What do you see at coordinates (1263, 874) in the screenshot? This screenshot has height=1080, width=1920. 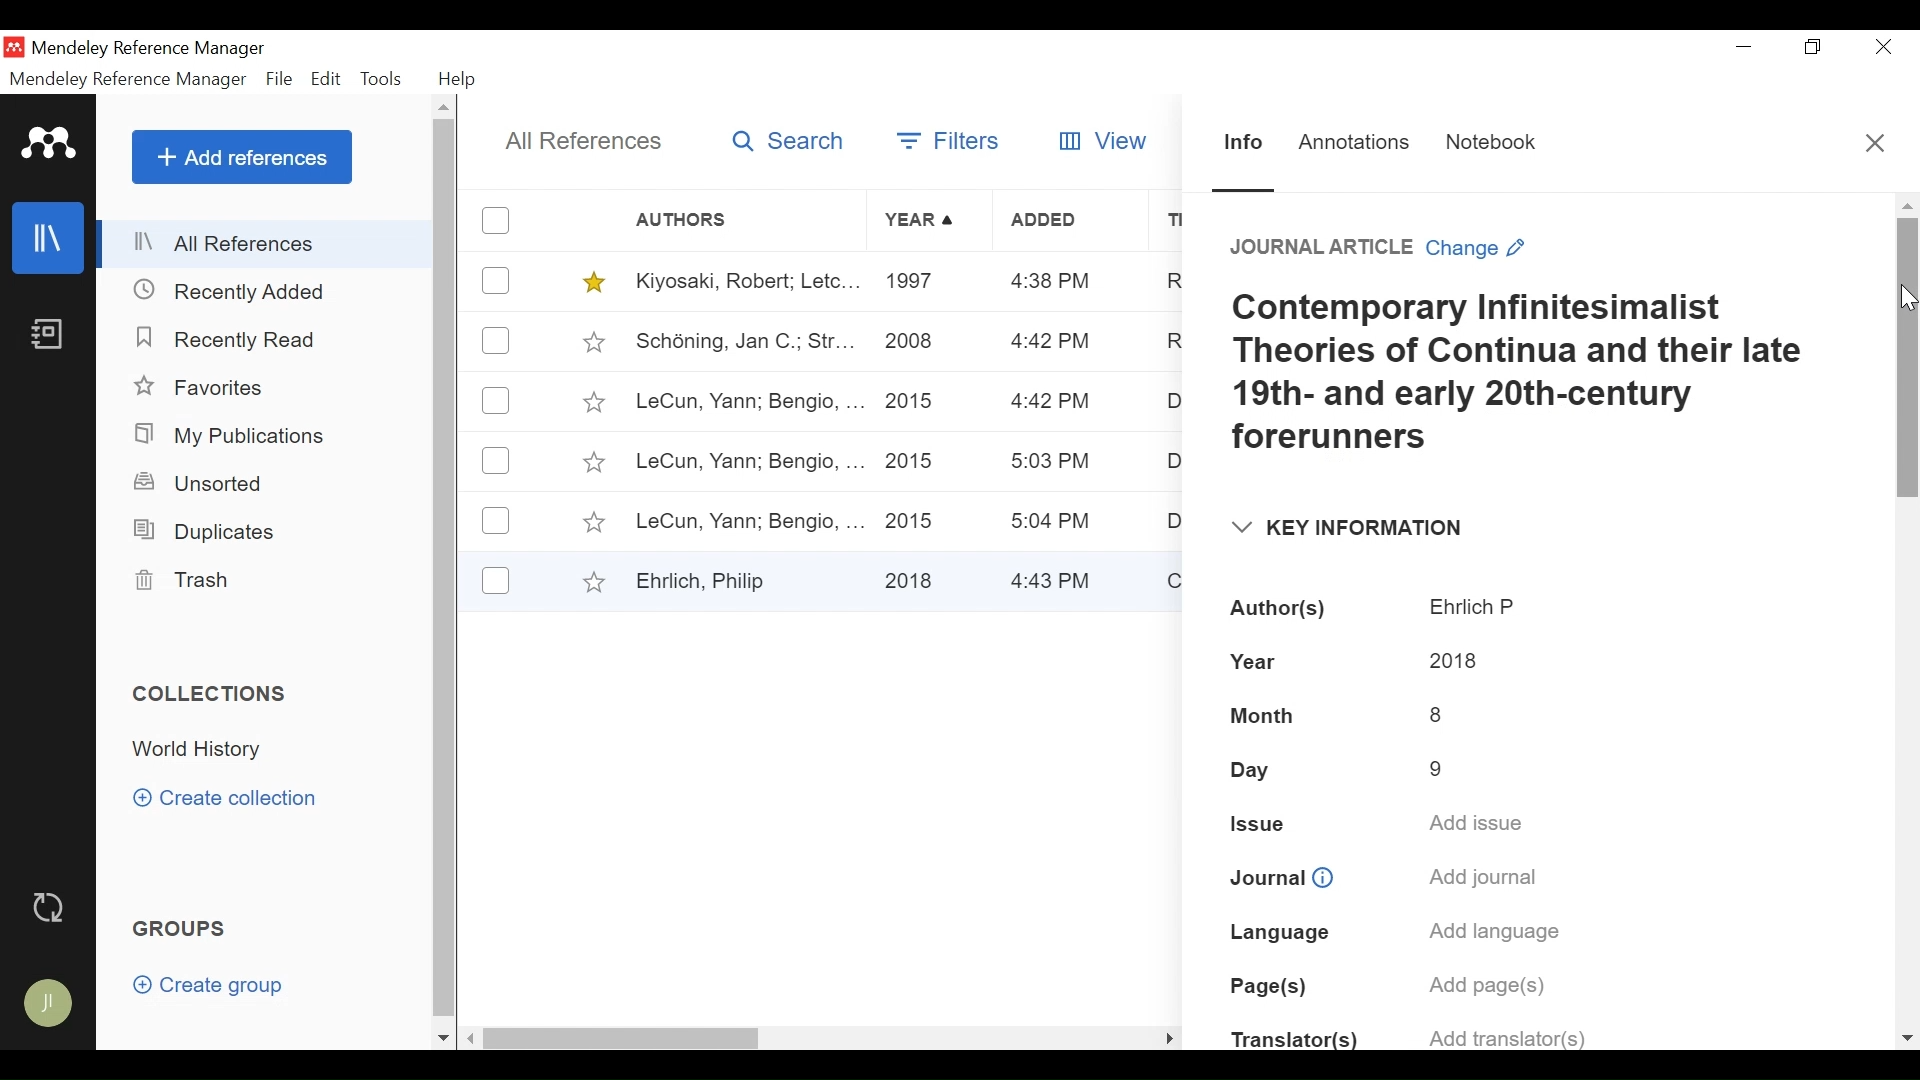 I see `Journal` at bounding box center [1263, 874].